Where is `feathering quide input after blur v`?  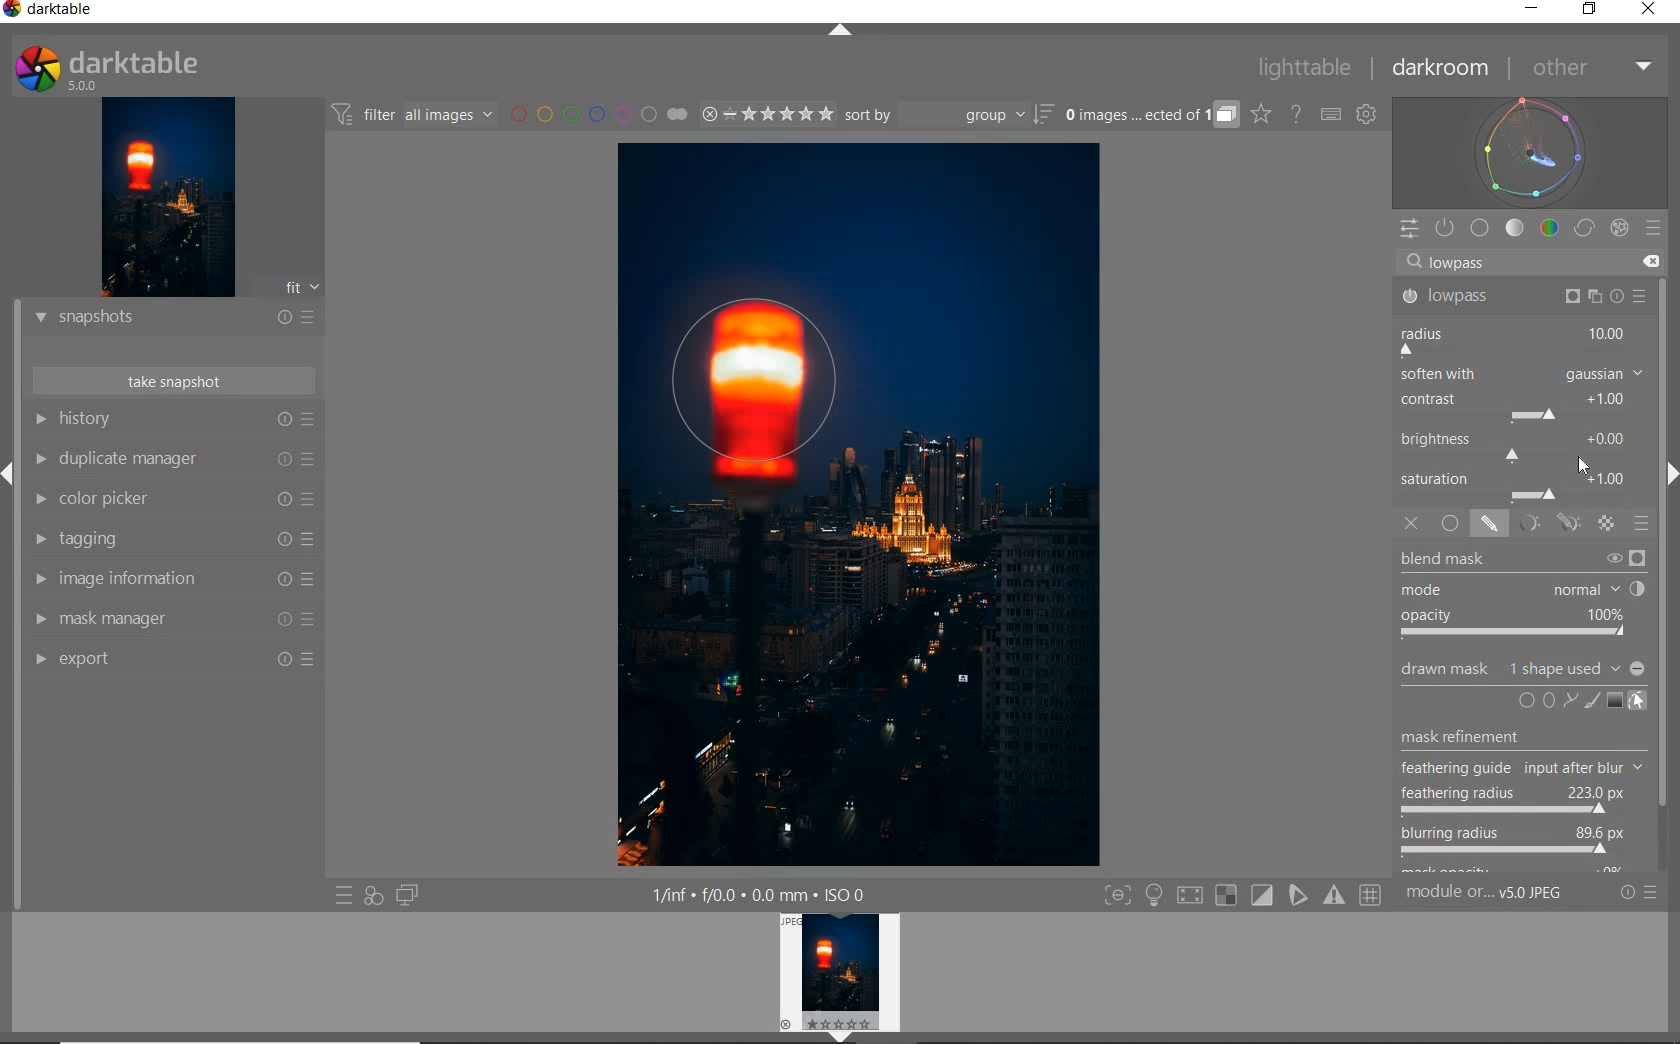 feathering quide input after blur v is located at coordinates (1525, 768).